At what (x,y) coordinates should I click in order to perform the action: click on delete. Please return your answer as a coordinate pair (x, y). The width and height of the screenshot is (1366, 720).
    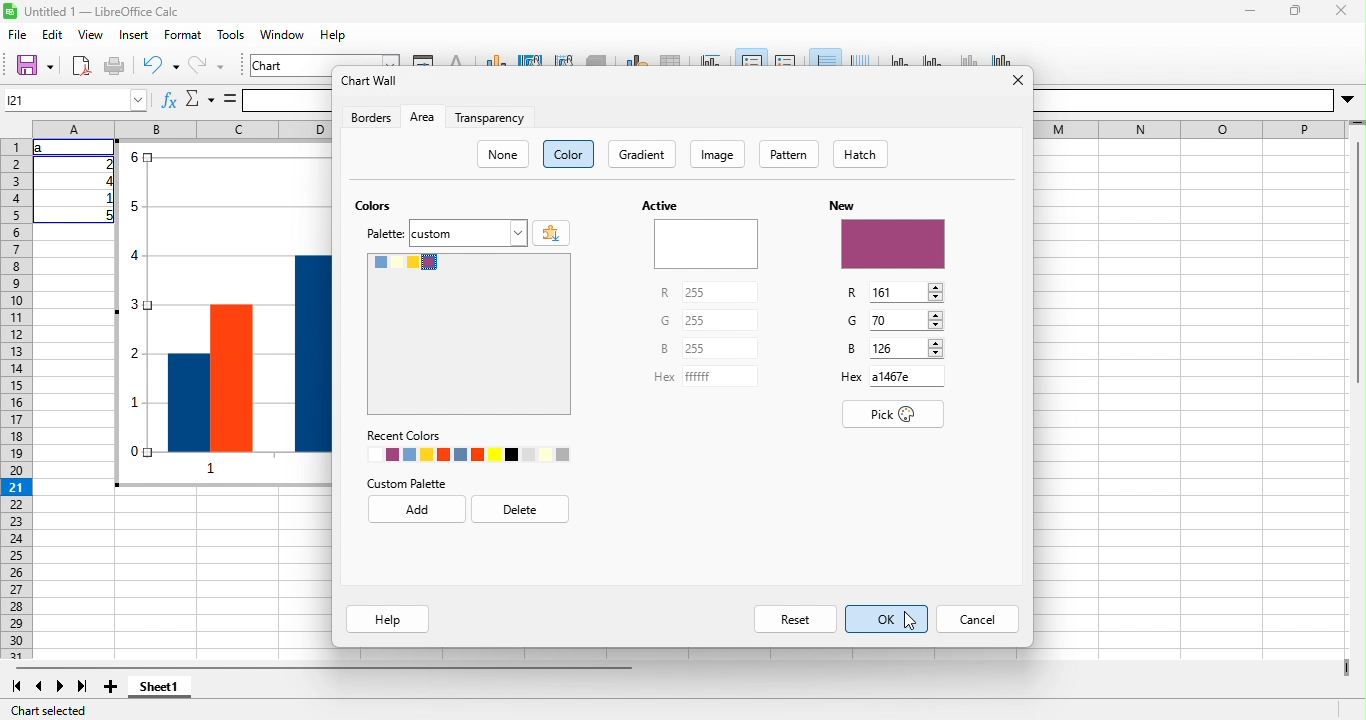
    Looking at the image, I should click on (520, 509).